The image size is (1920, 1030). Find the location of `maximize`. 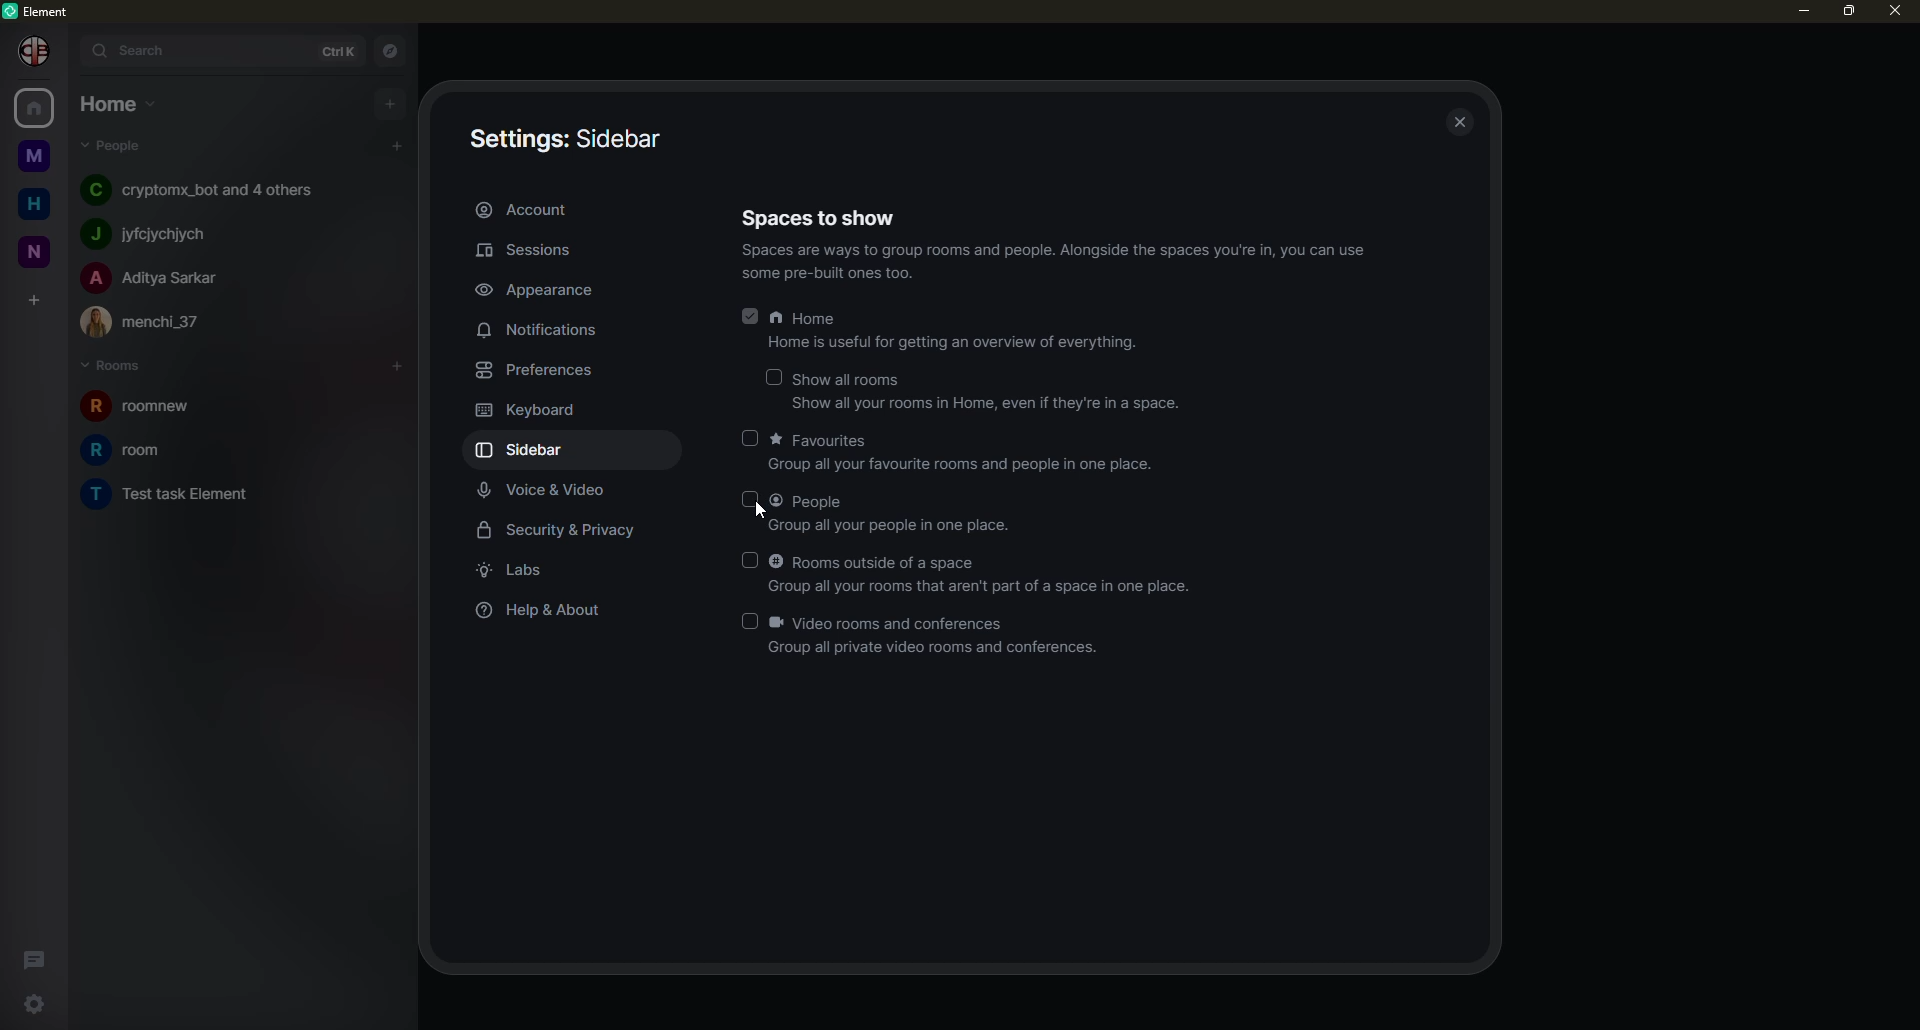

maximize is located at coordinates (1848, 12).